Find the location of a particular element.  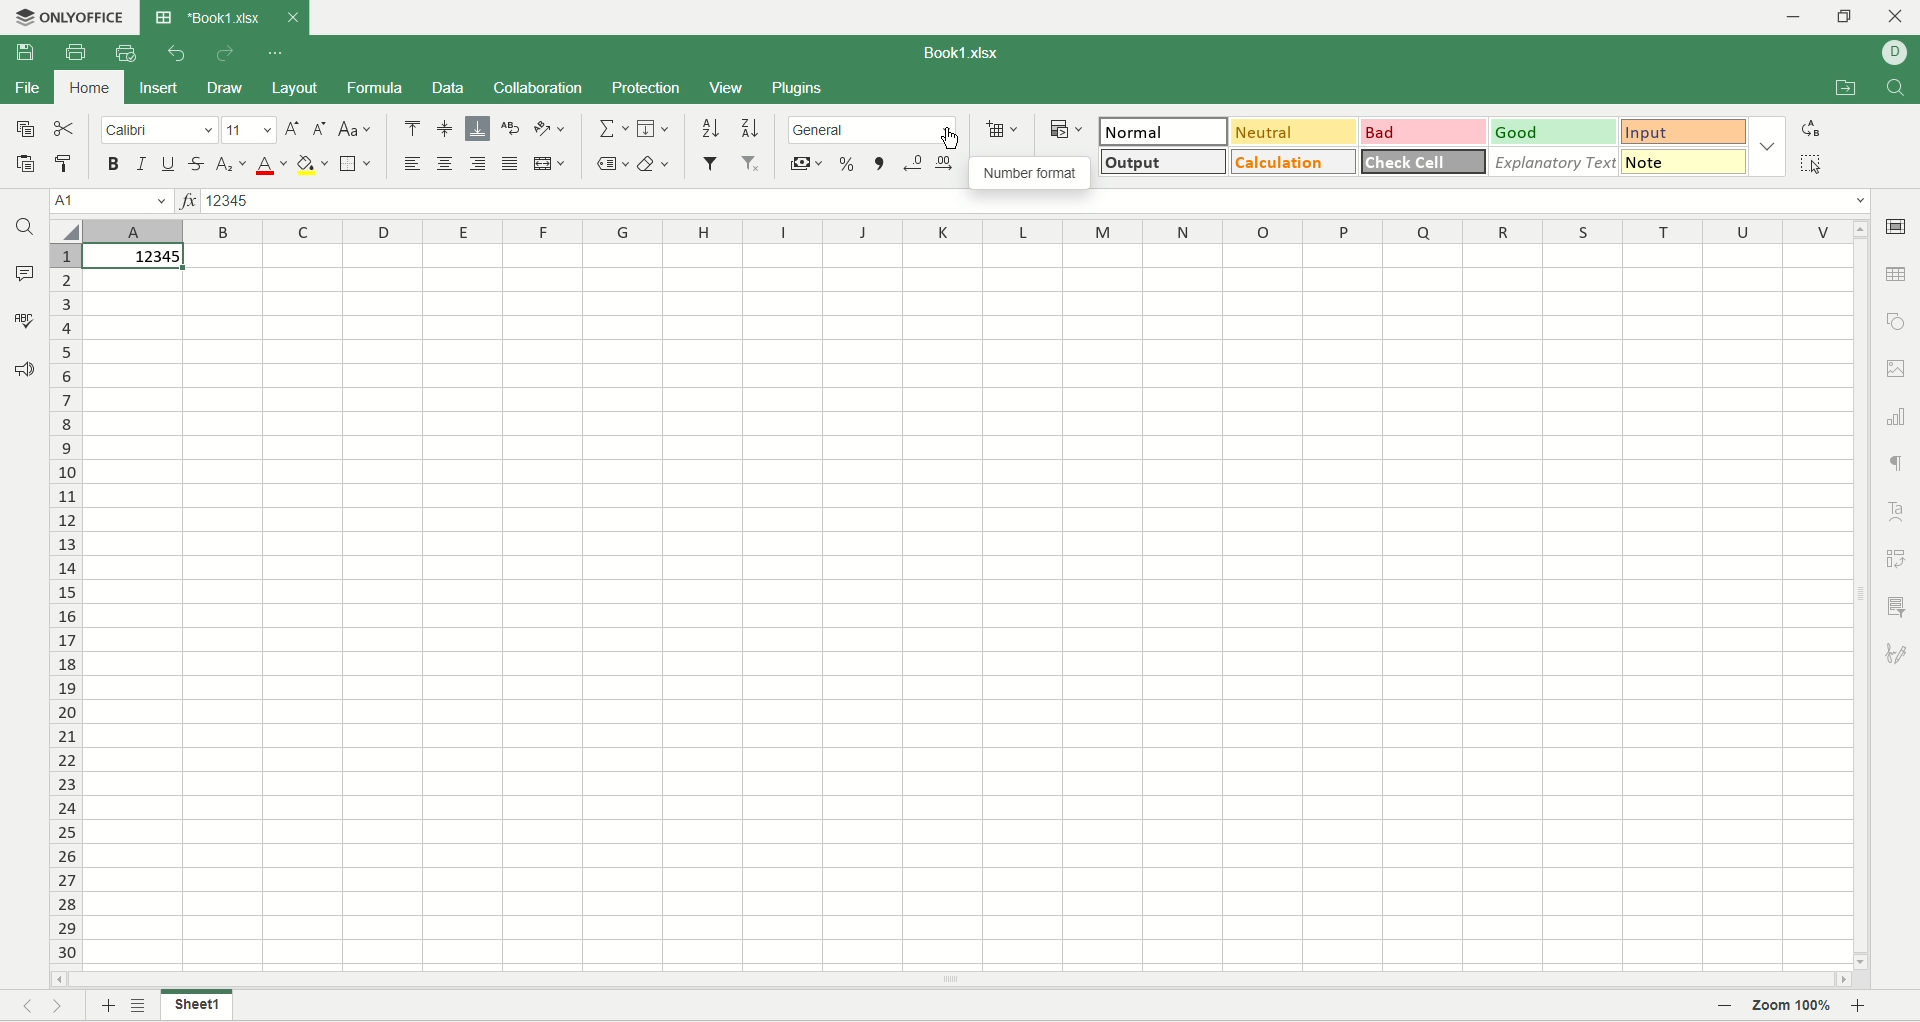

remove filter is located at coordinates (749, 164).